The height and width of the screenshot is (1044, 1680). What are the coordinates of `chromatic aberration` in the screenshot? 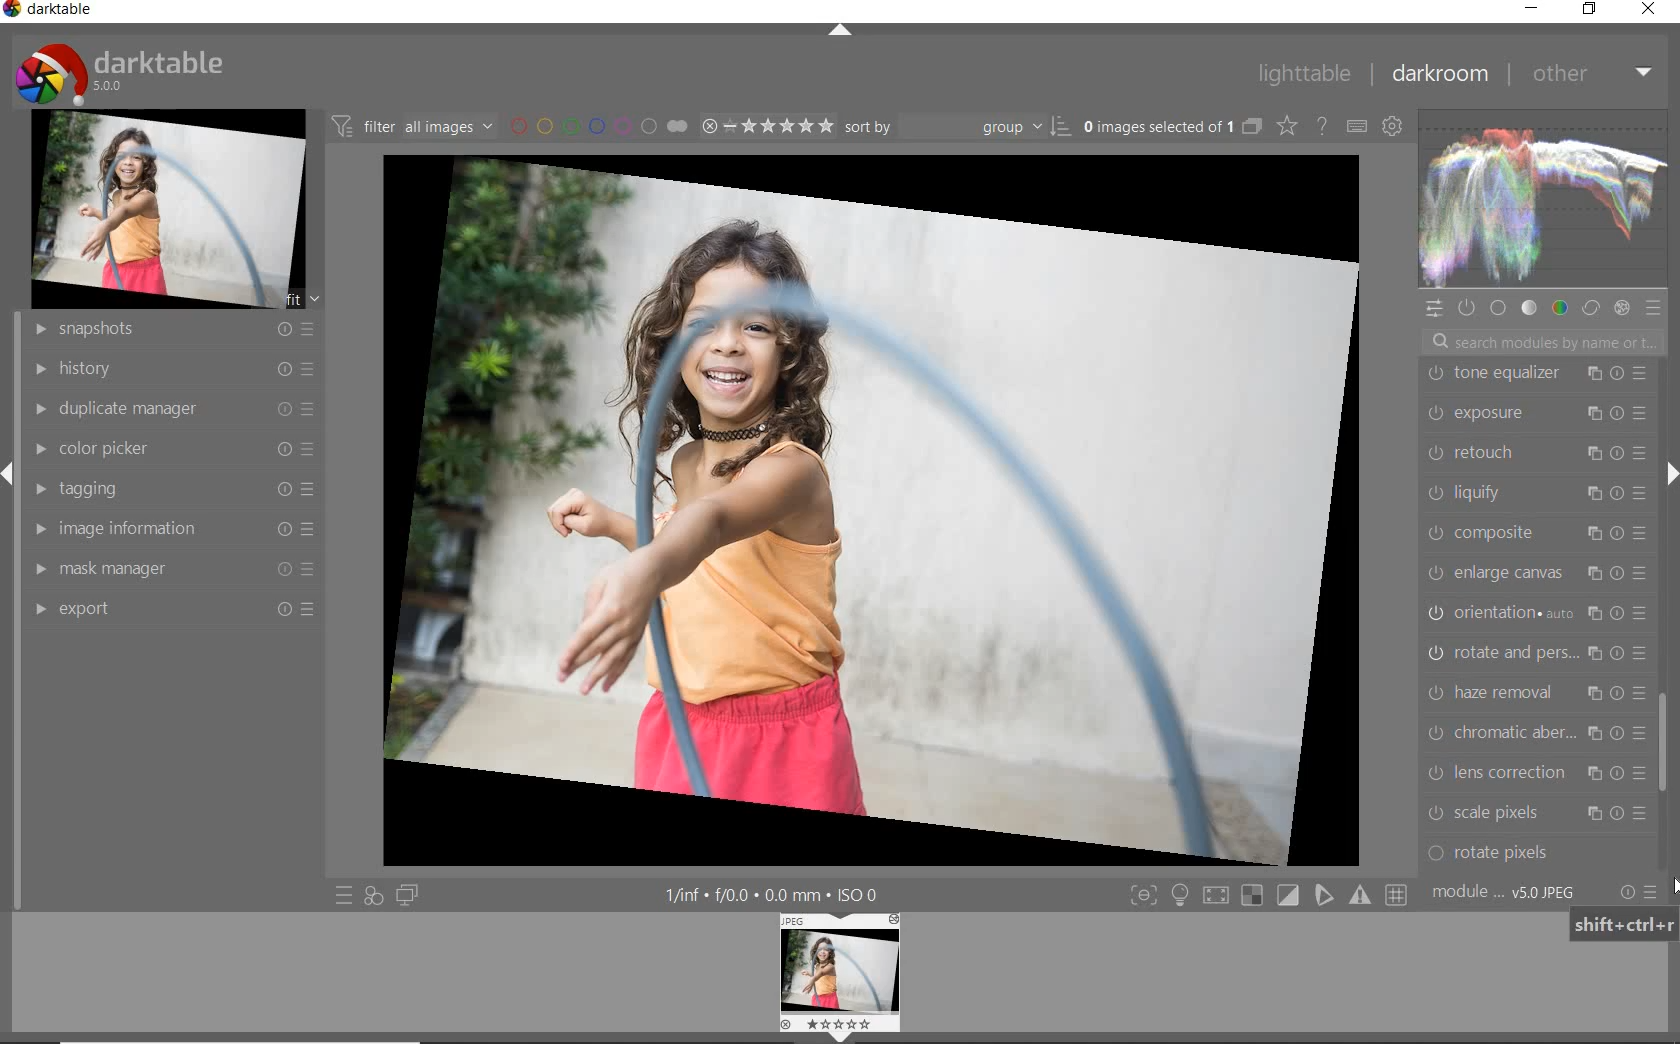 It's located at (1536, 733).